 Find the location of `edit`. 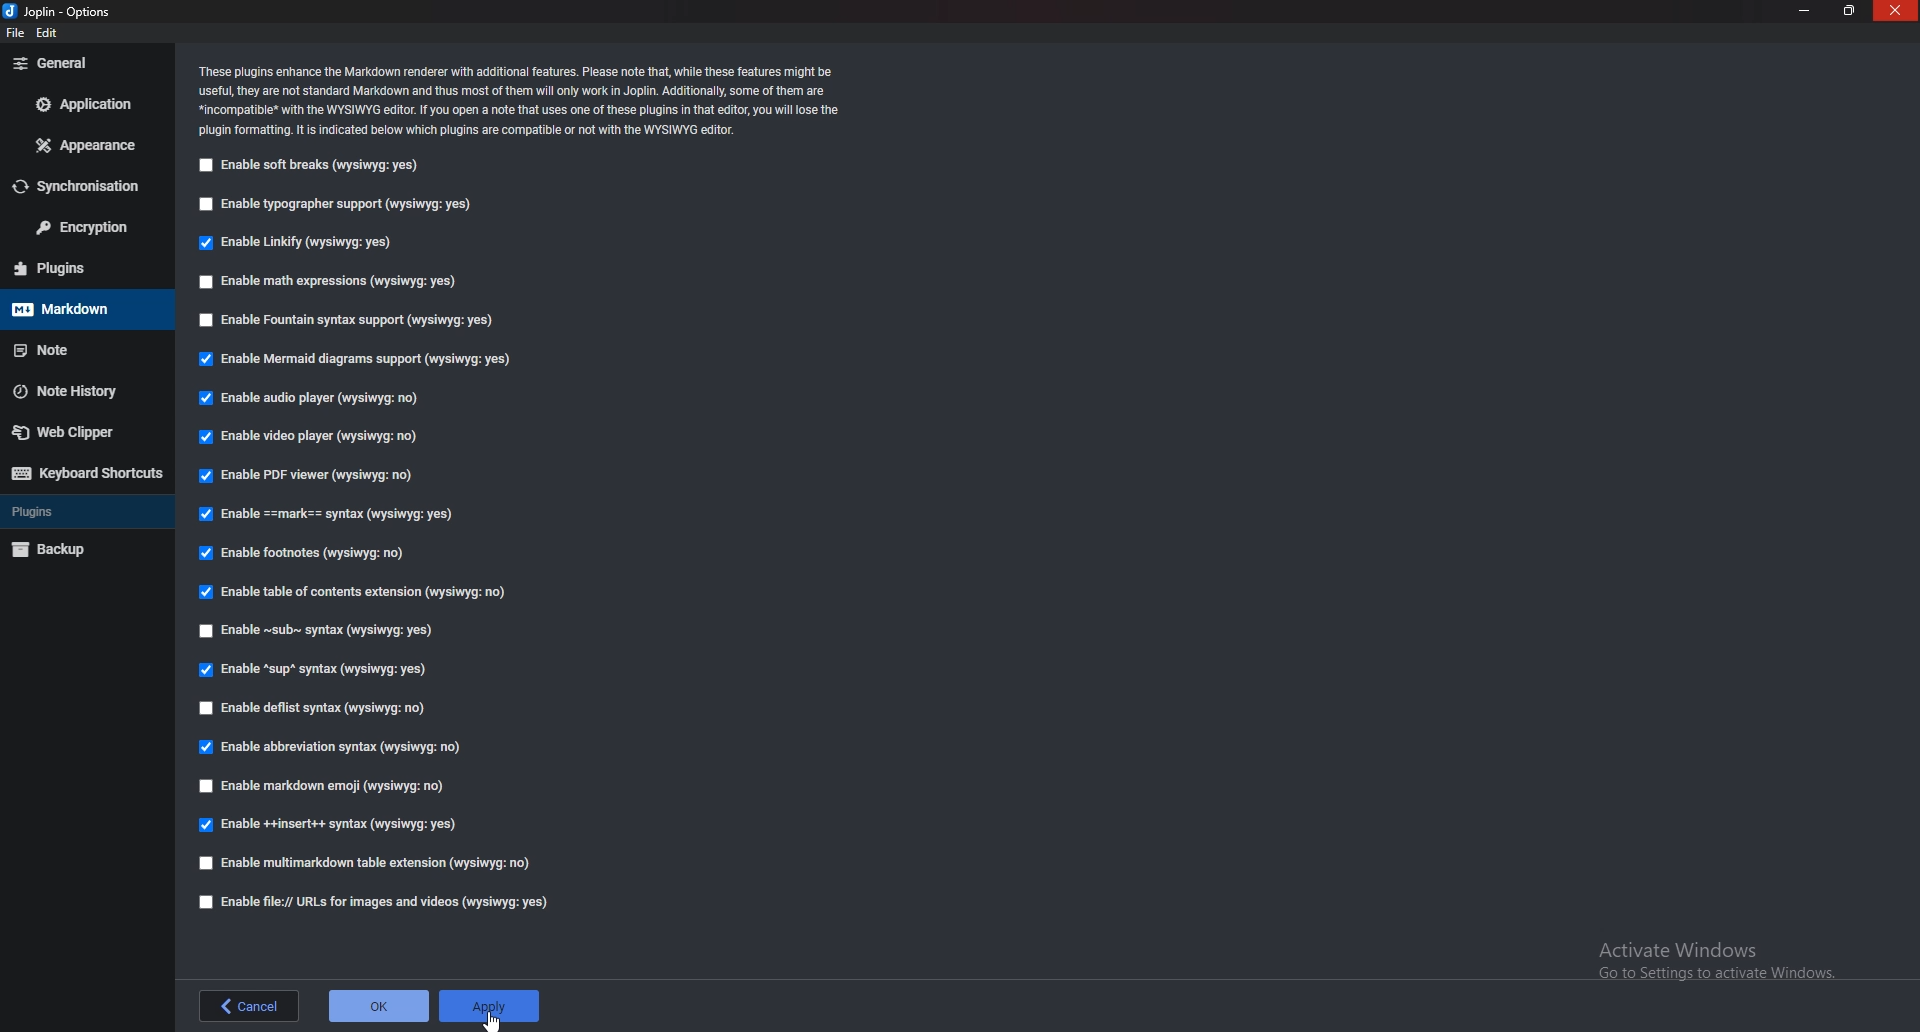

edit is located at coordinates (50, 34).